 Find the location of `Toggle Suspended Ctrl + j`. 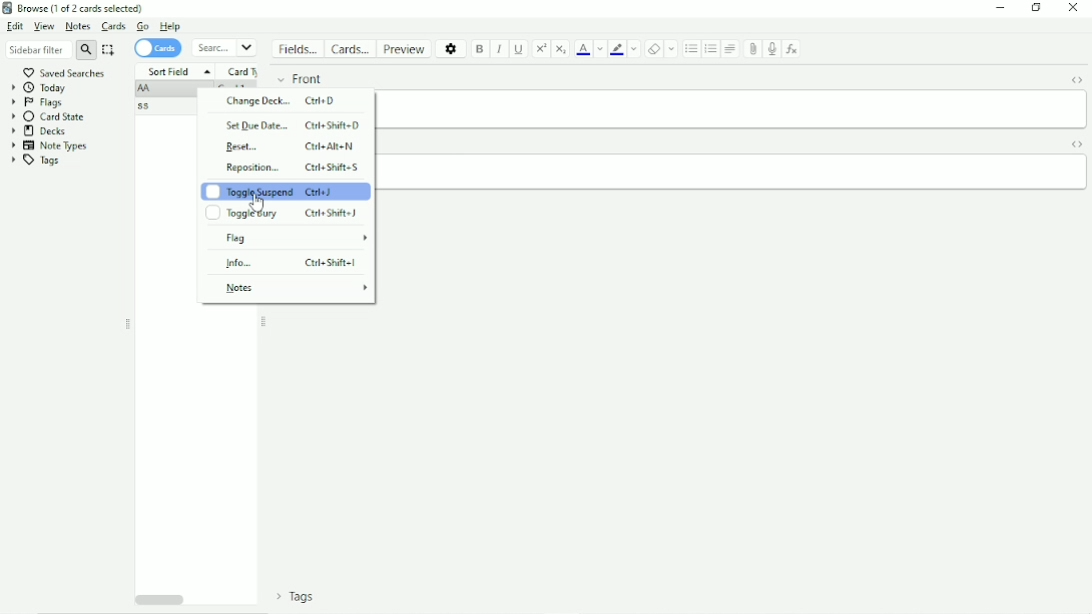

Toggle Suspended Ctrl + j is located at coordinates (284, 191).